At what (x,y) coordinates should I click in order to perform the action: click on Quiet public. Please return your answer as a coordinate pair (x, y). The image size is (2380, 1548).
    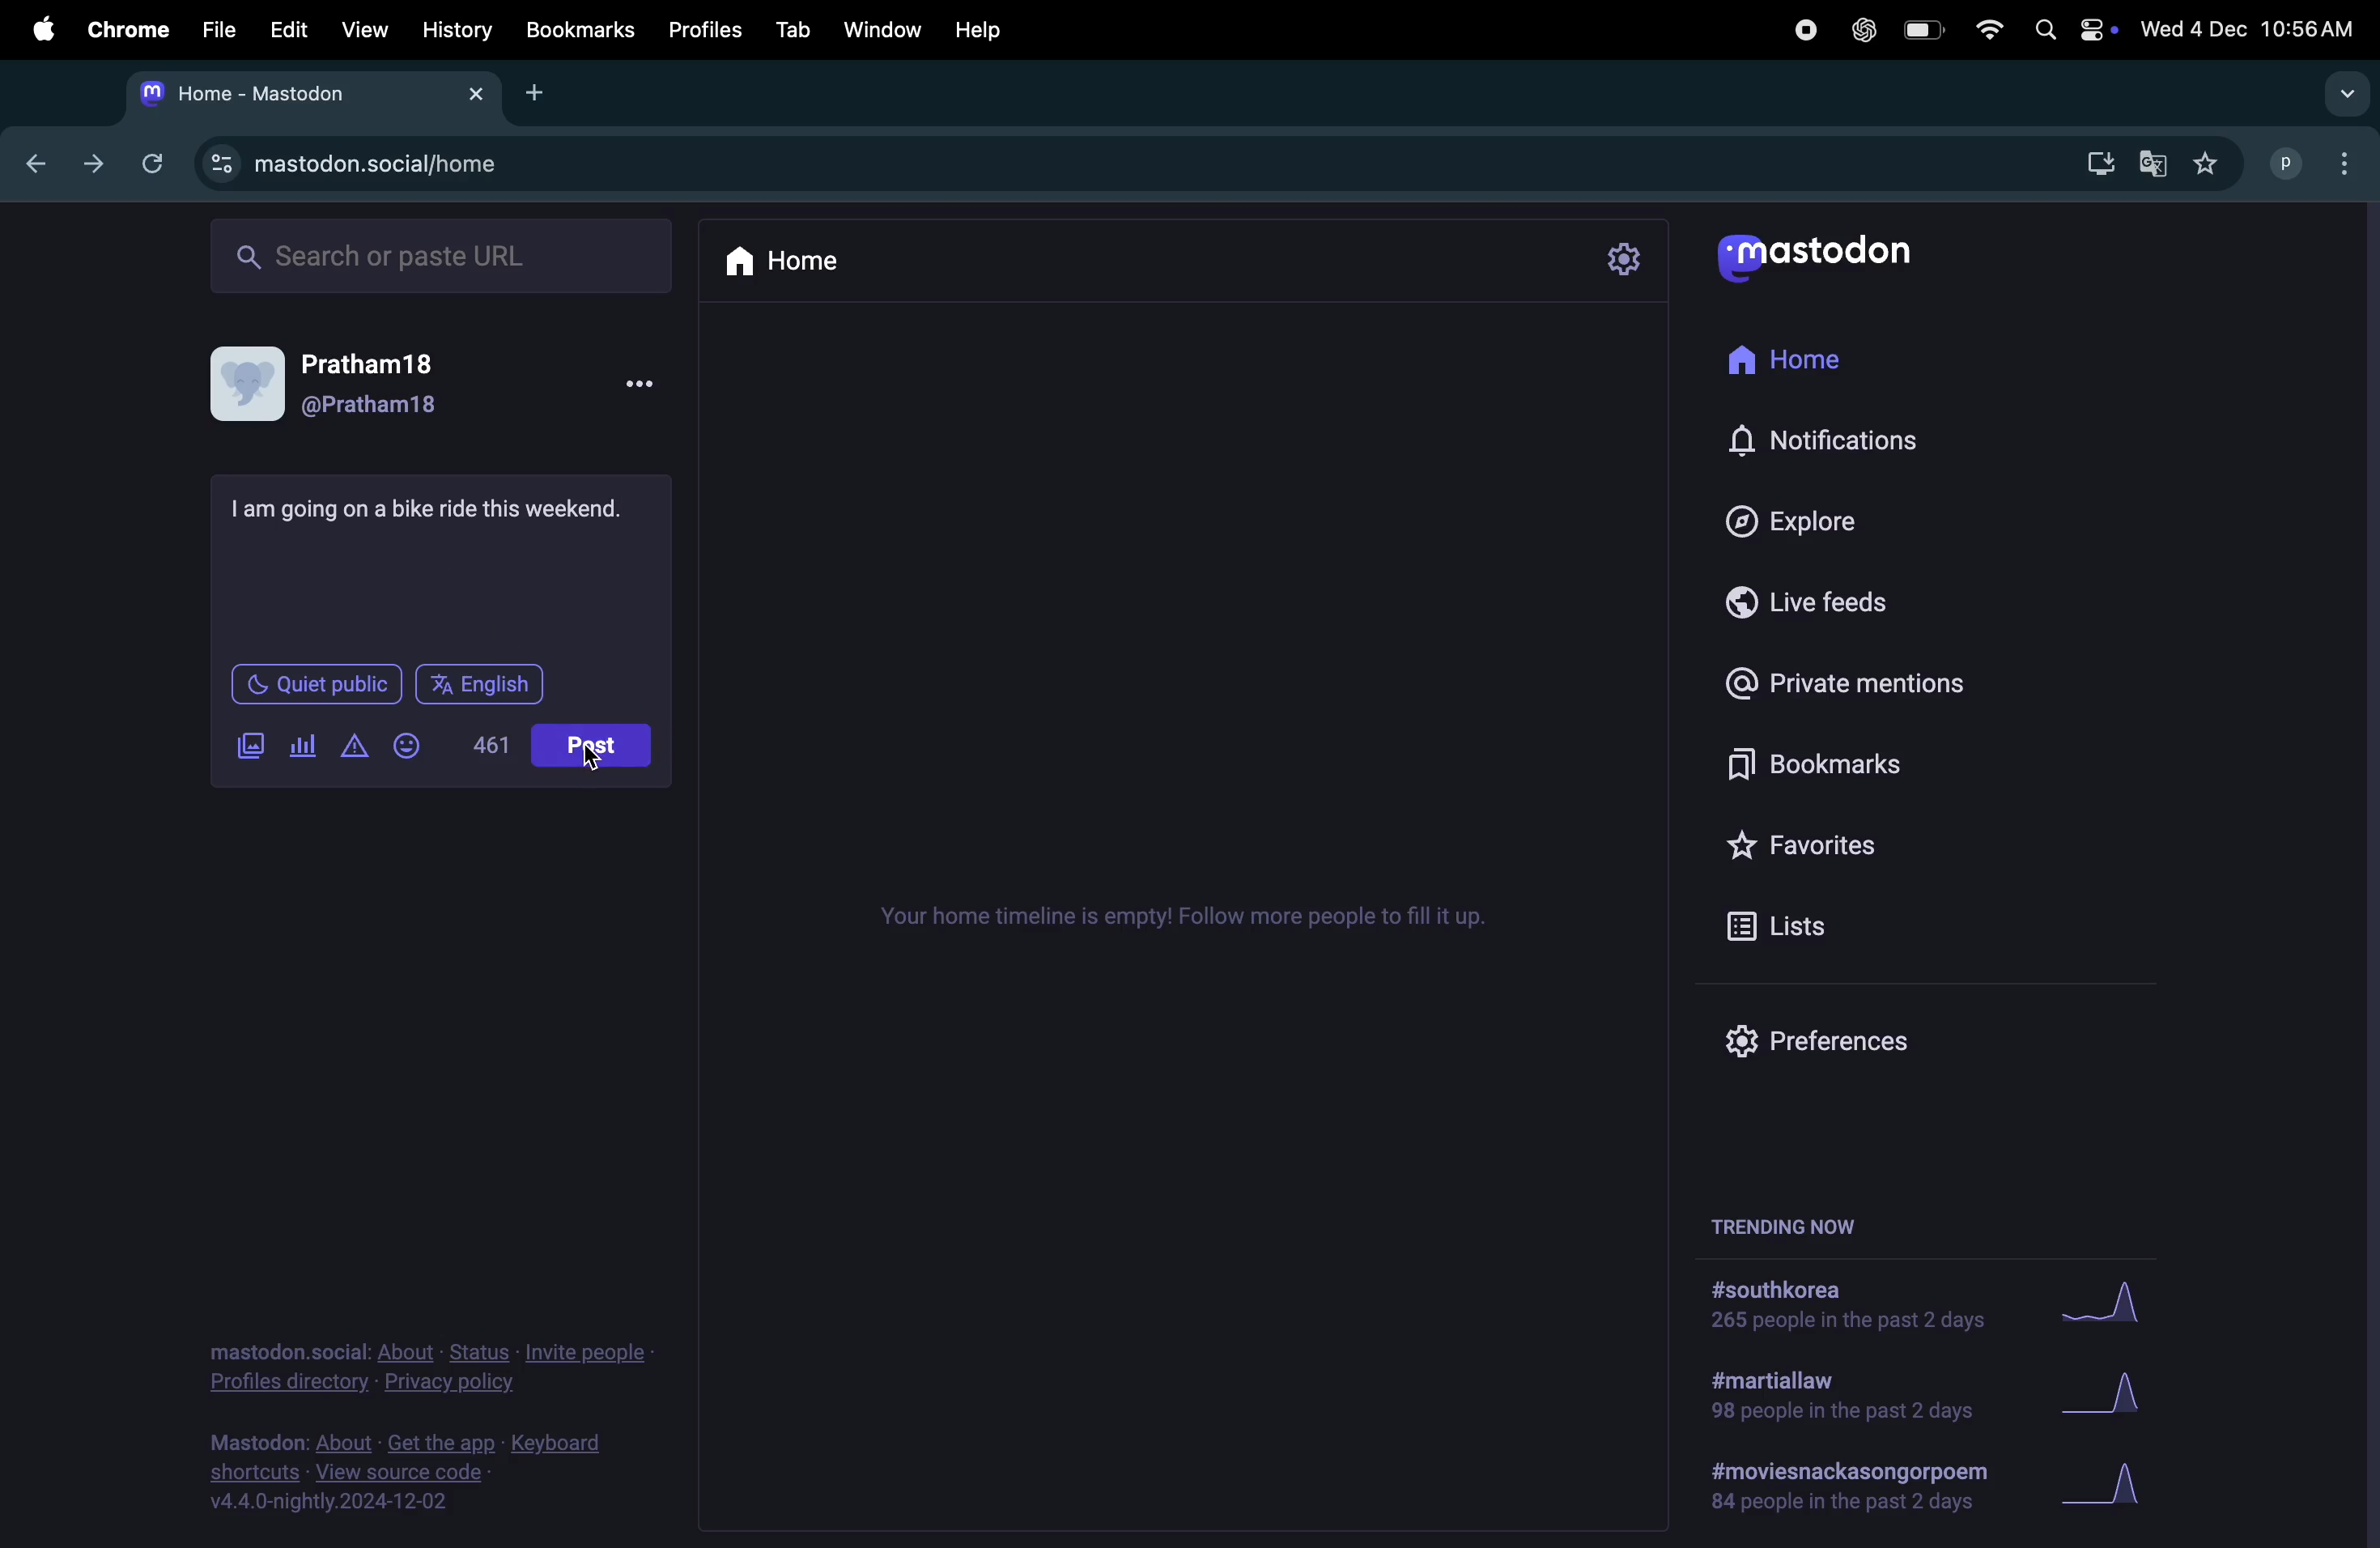
    Looking at the image, I should click on (314, 683).